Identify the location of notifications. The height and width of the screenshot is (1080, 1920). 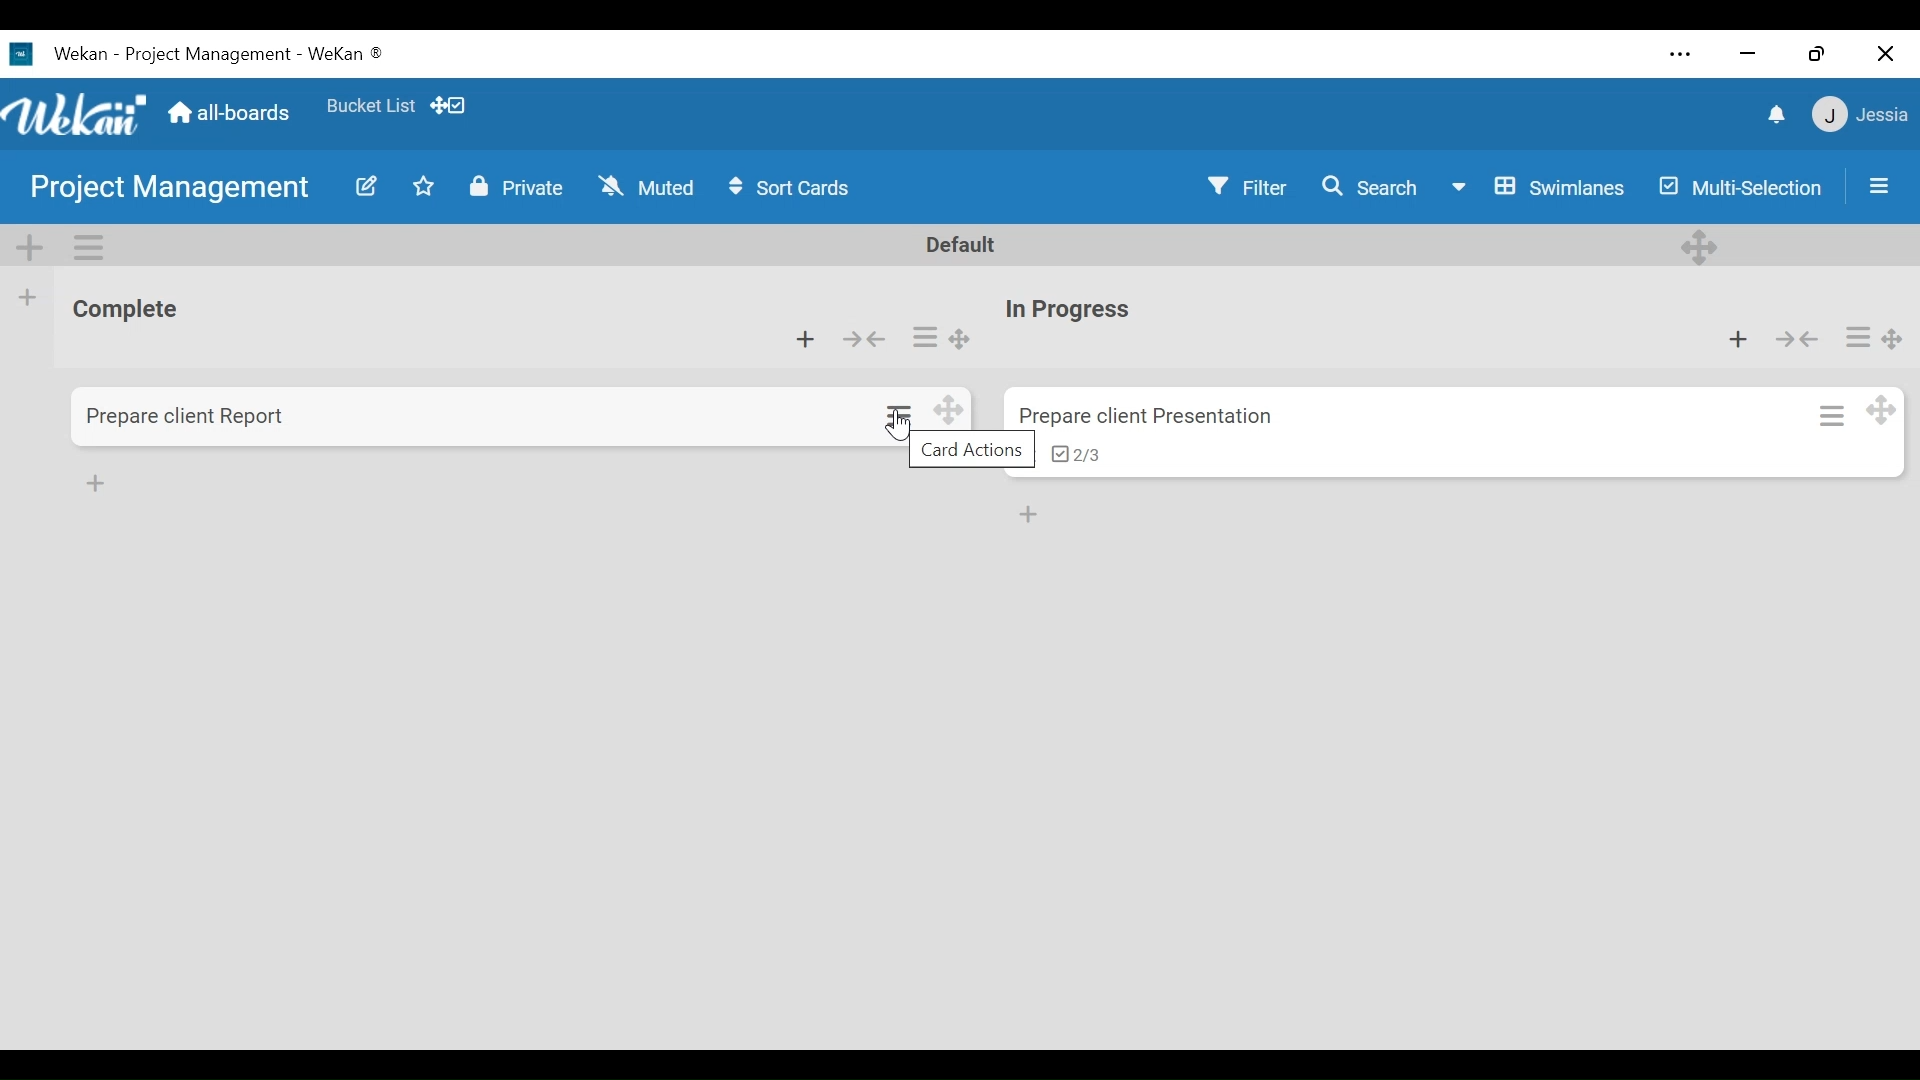
(1775, 114).